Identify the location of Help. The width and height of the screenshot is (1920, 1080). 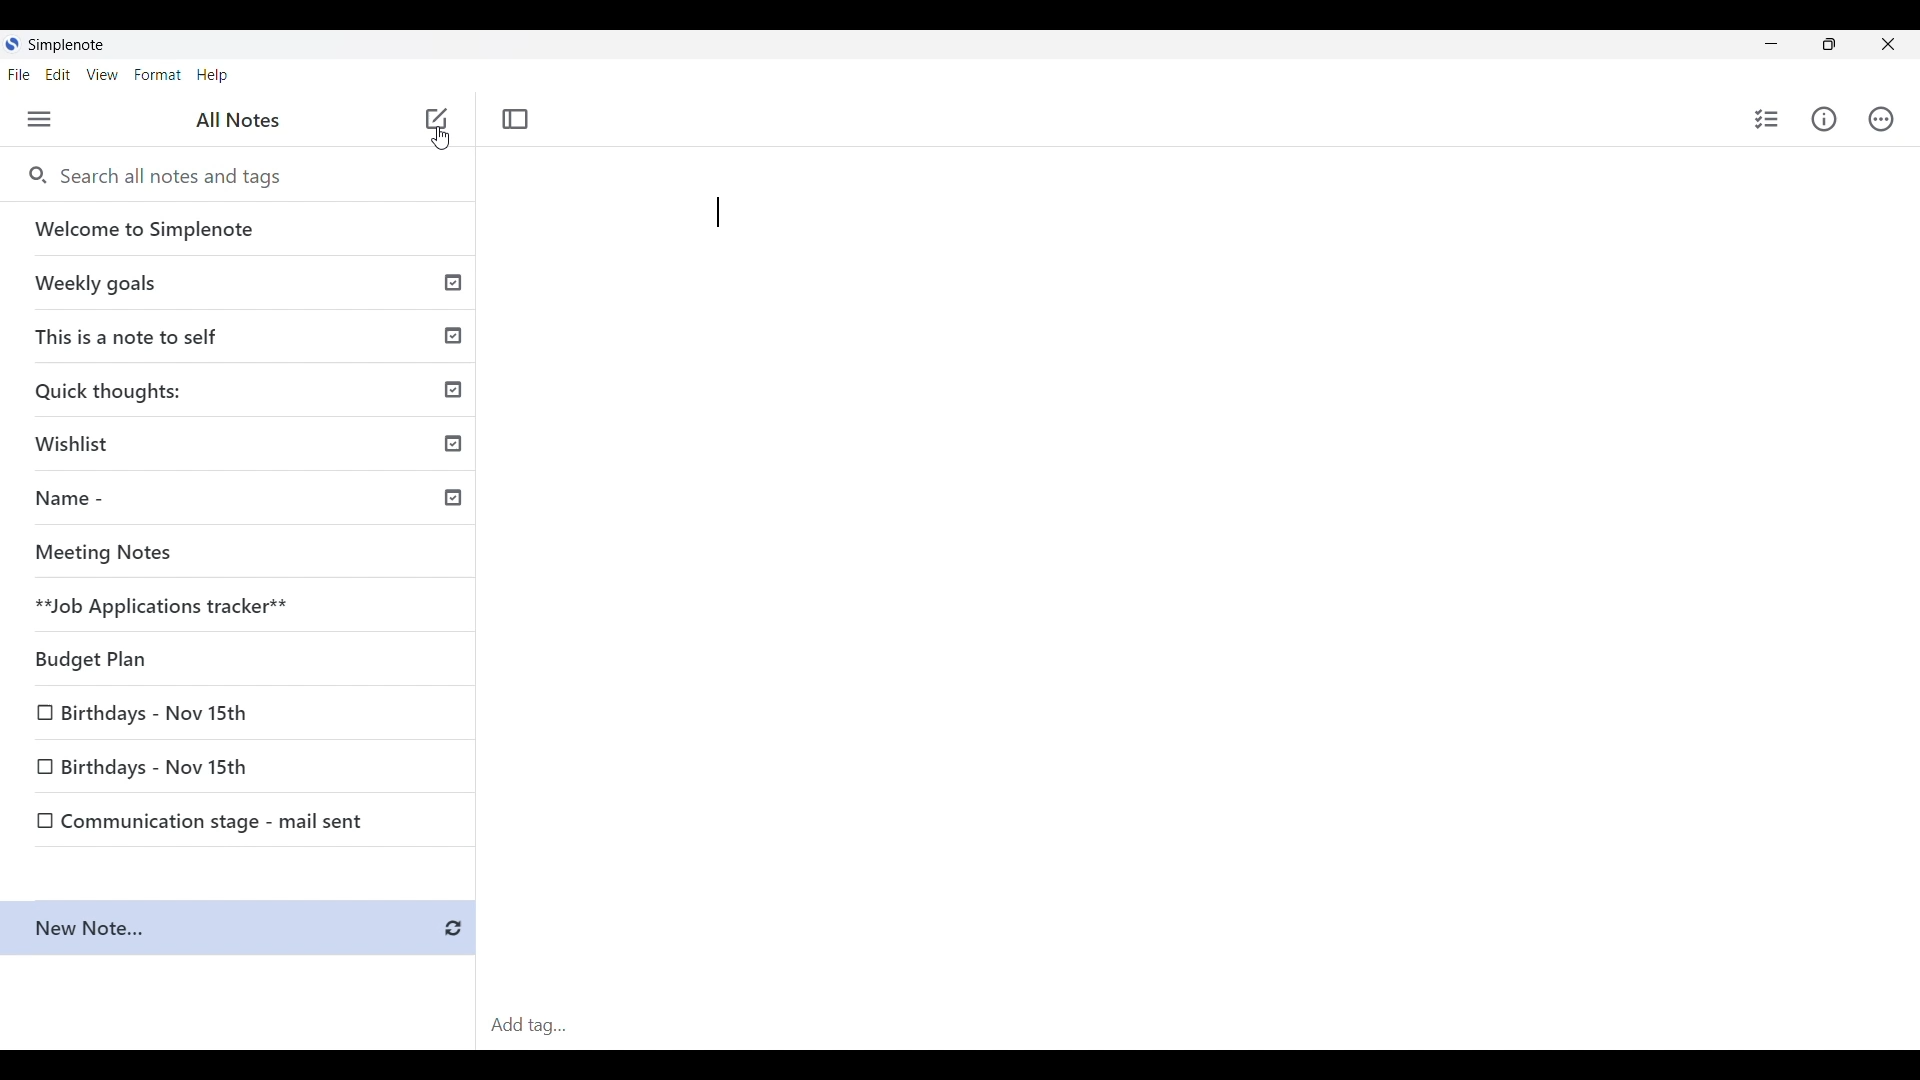
(214, 76).